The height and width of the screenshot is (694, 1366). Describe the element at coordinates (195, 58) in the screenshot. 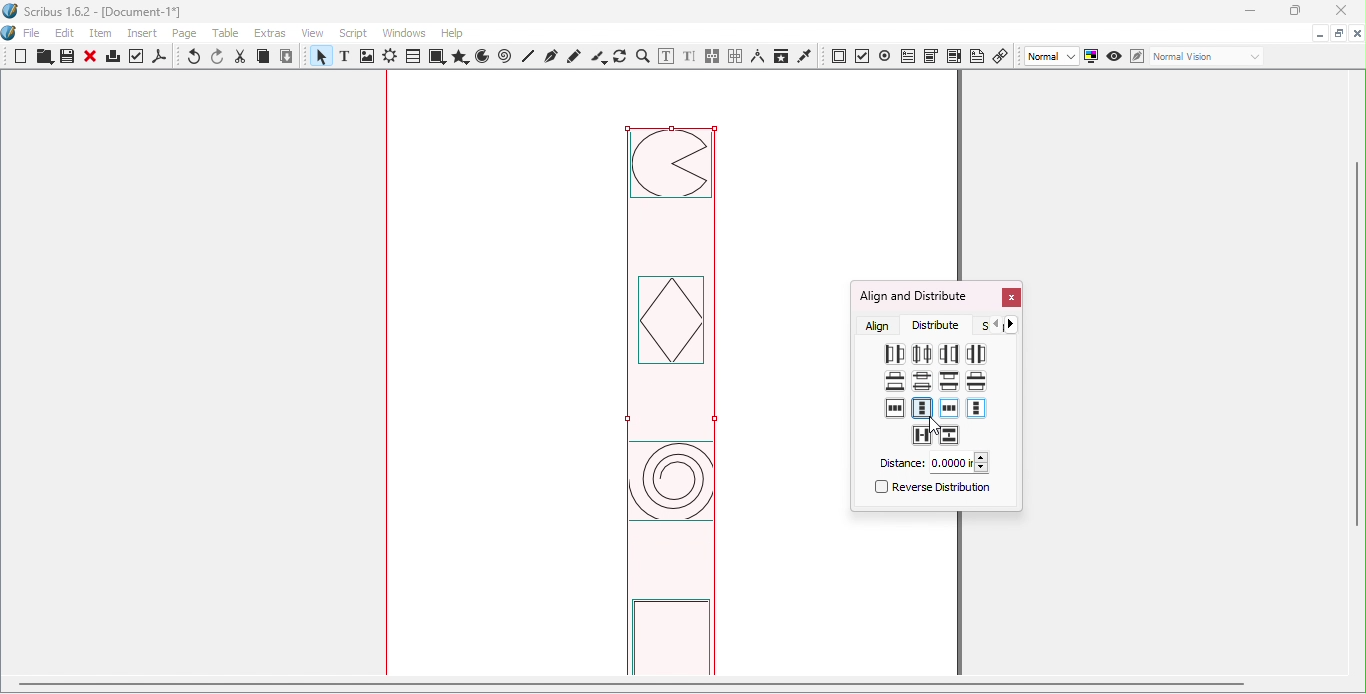

I see `Undo` at that location.